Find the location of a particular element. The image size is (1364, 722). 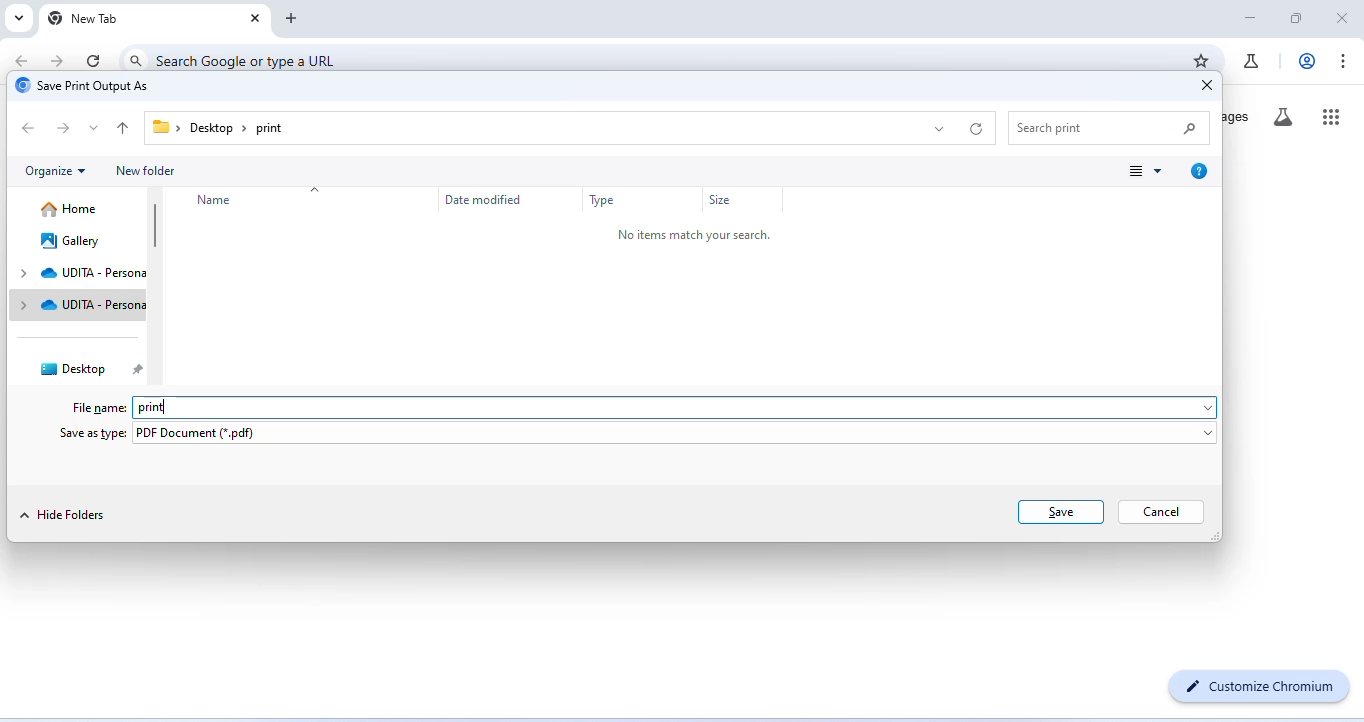

minimize is located at coordinates (1251, 19).